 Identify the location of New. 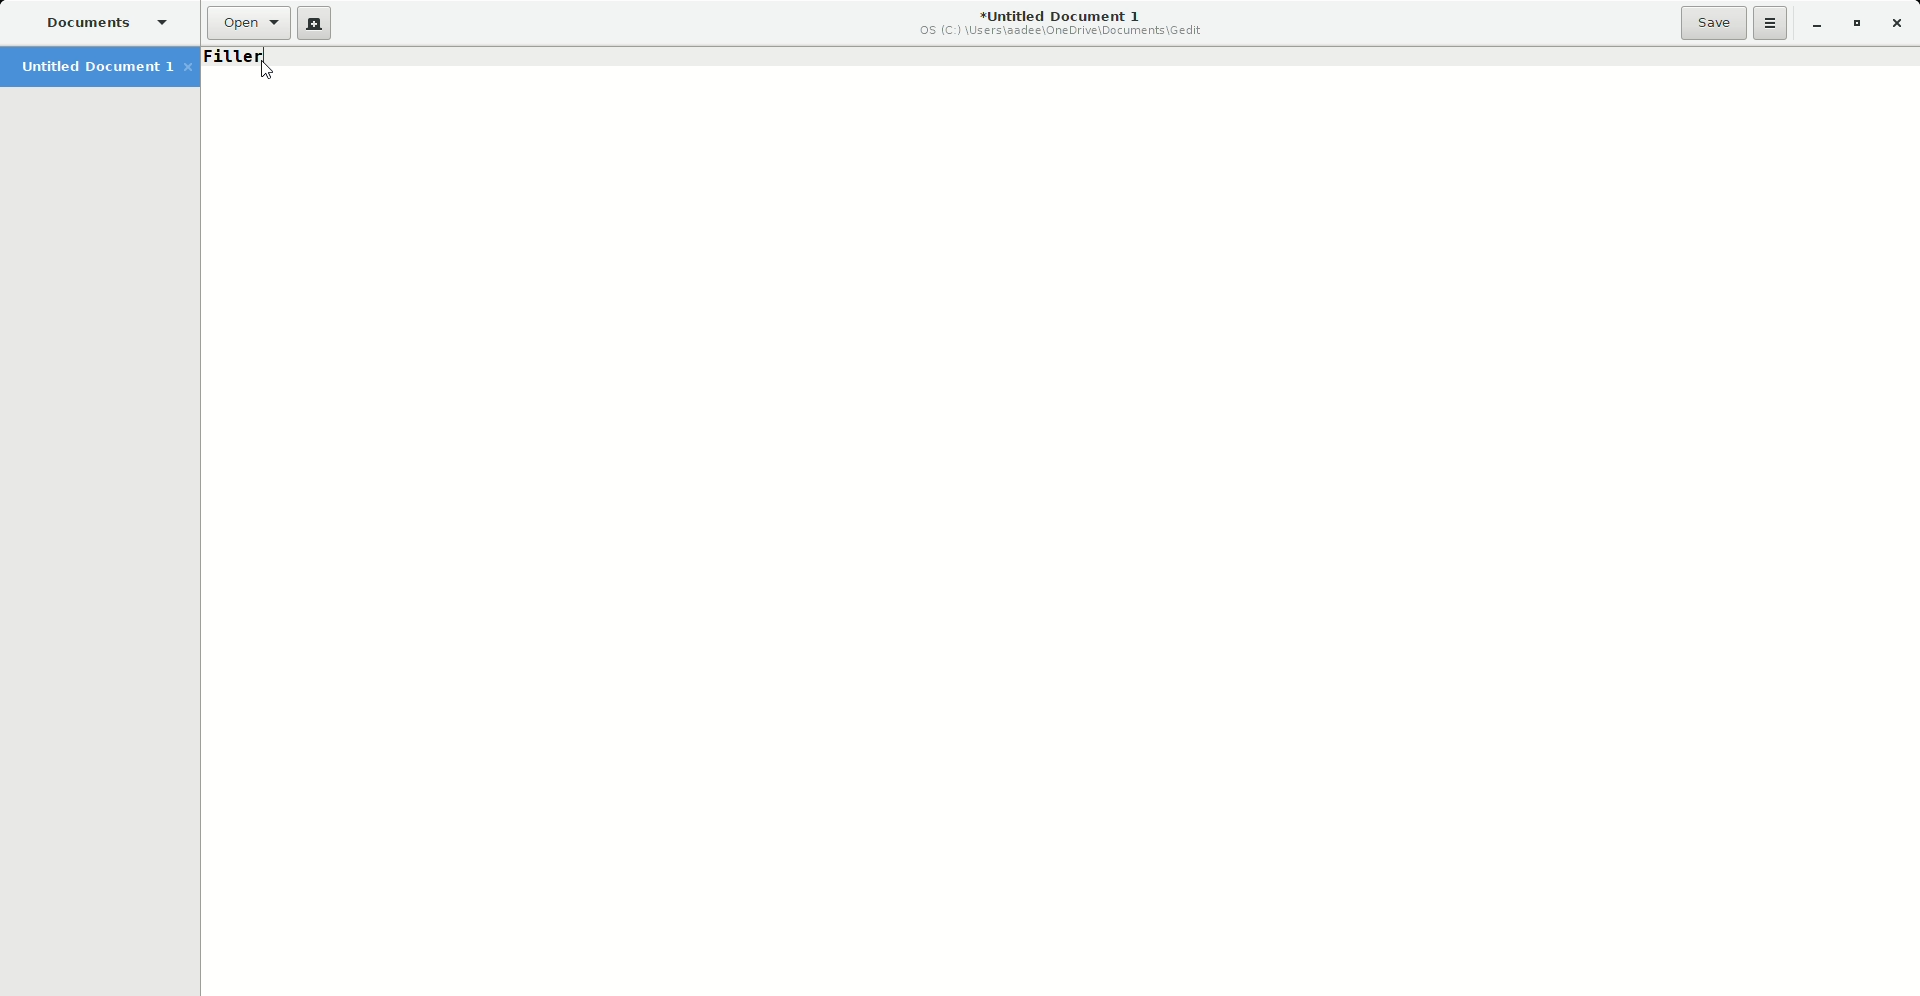
(315, 24).